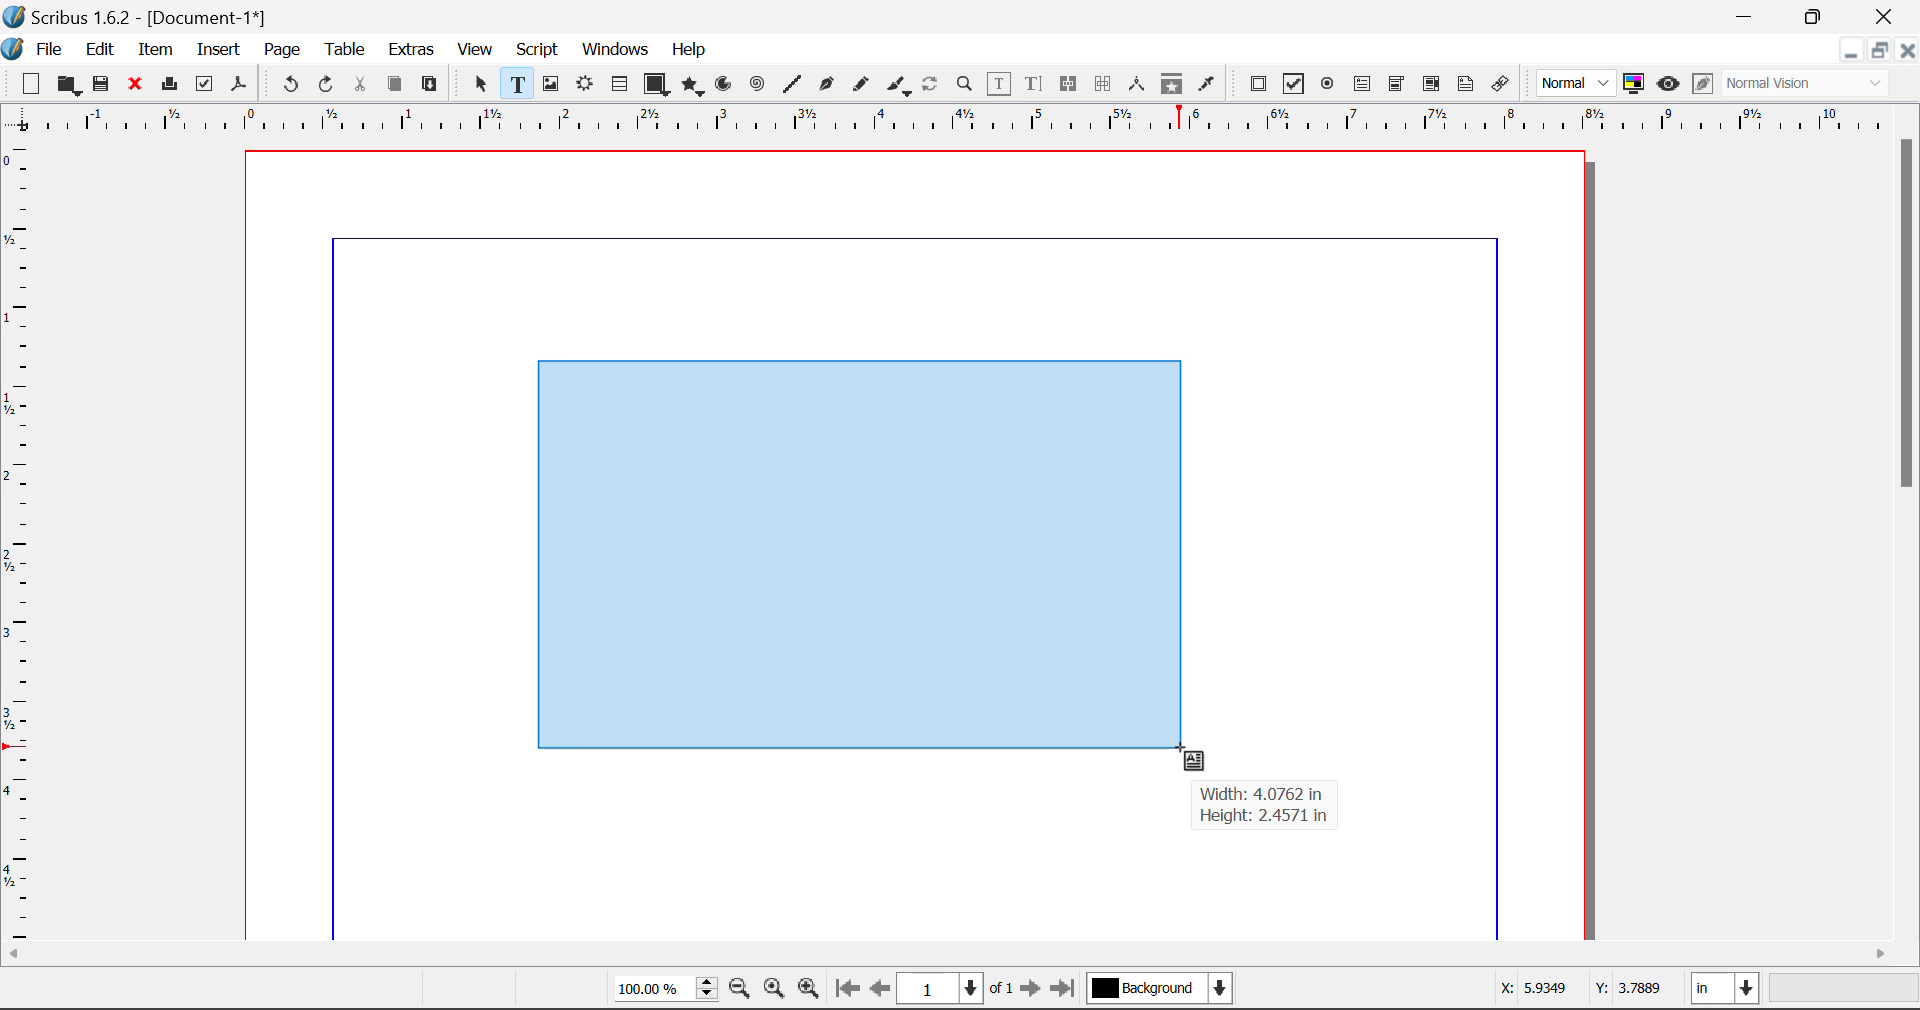 This screenshot has height=1010, width=1920. I want to click on Discard, so click(136, 85).